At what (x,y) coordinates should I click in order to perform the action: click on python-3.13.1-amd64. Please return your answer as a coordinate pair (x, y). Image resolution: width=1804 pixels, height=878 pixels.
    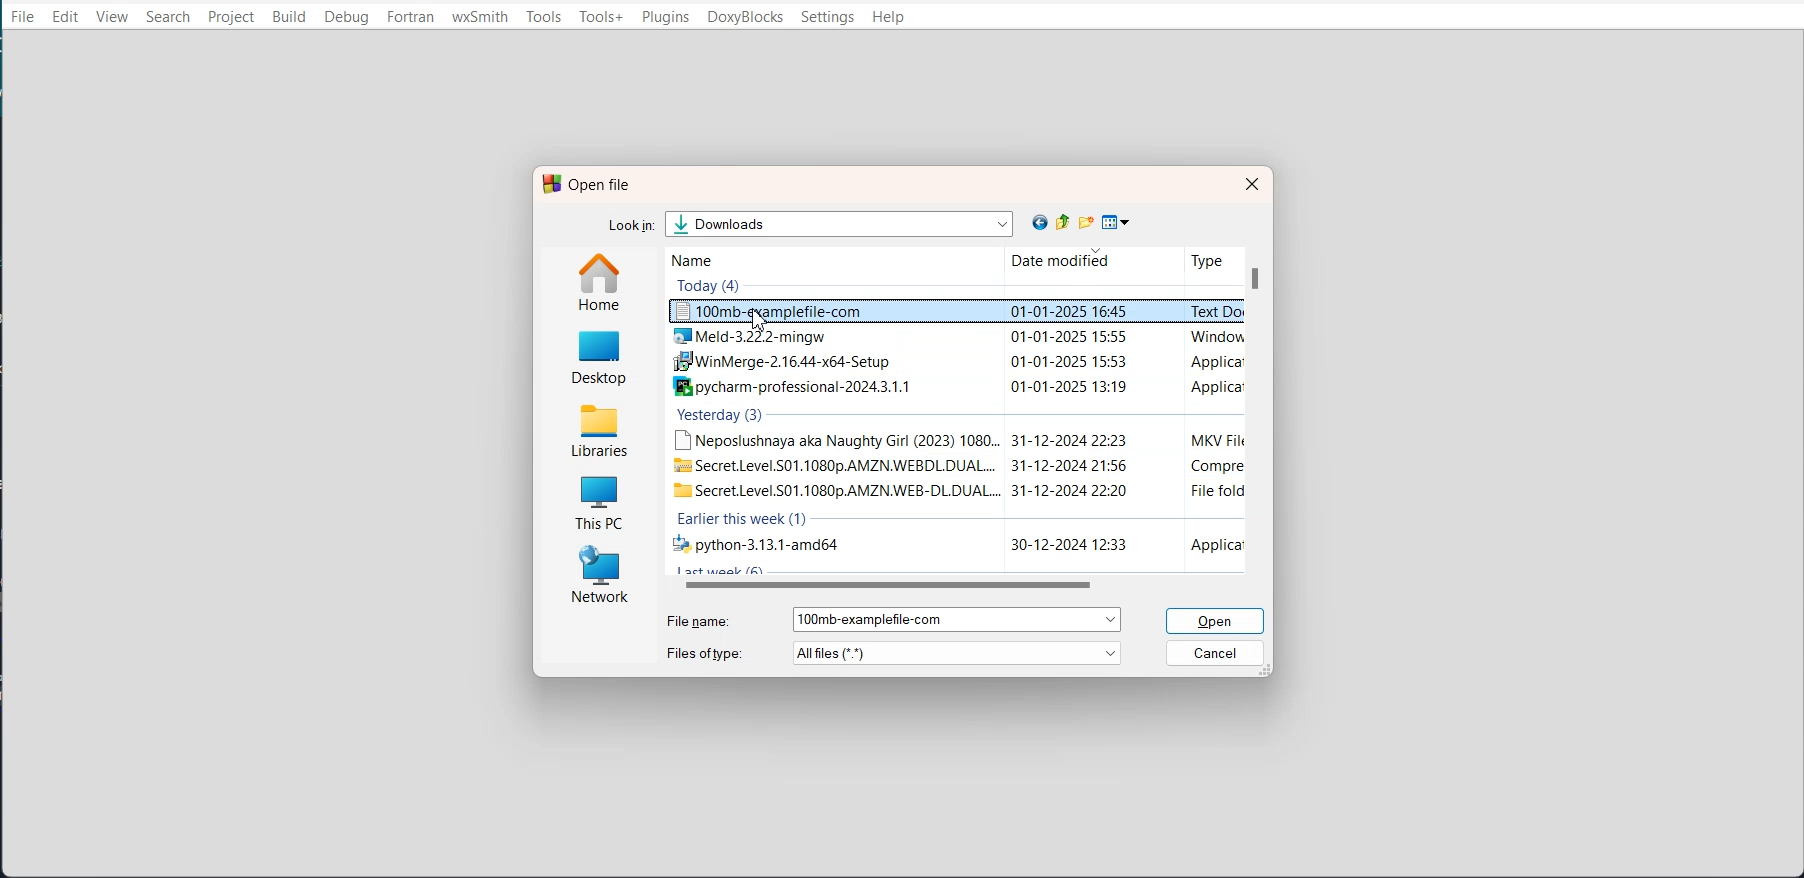
    Looking at the image, I should click on (952, 546).